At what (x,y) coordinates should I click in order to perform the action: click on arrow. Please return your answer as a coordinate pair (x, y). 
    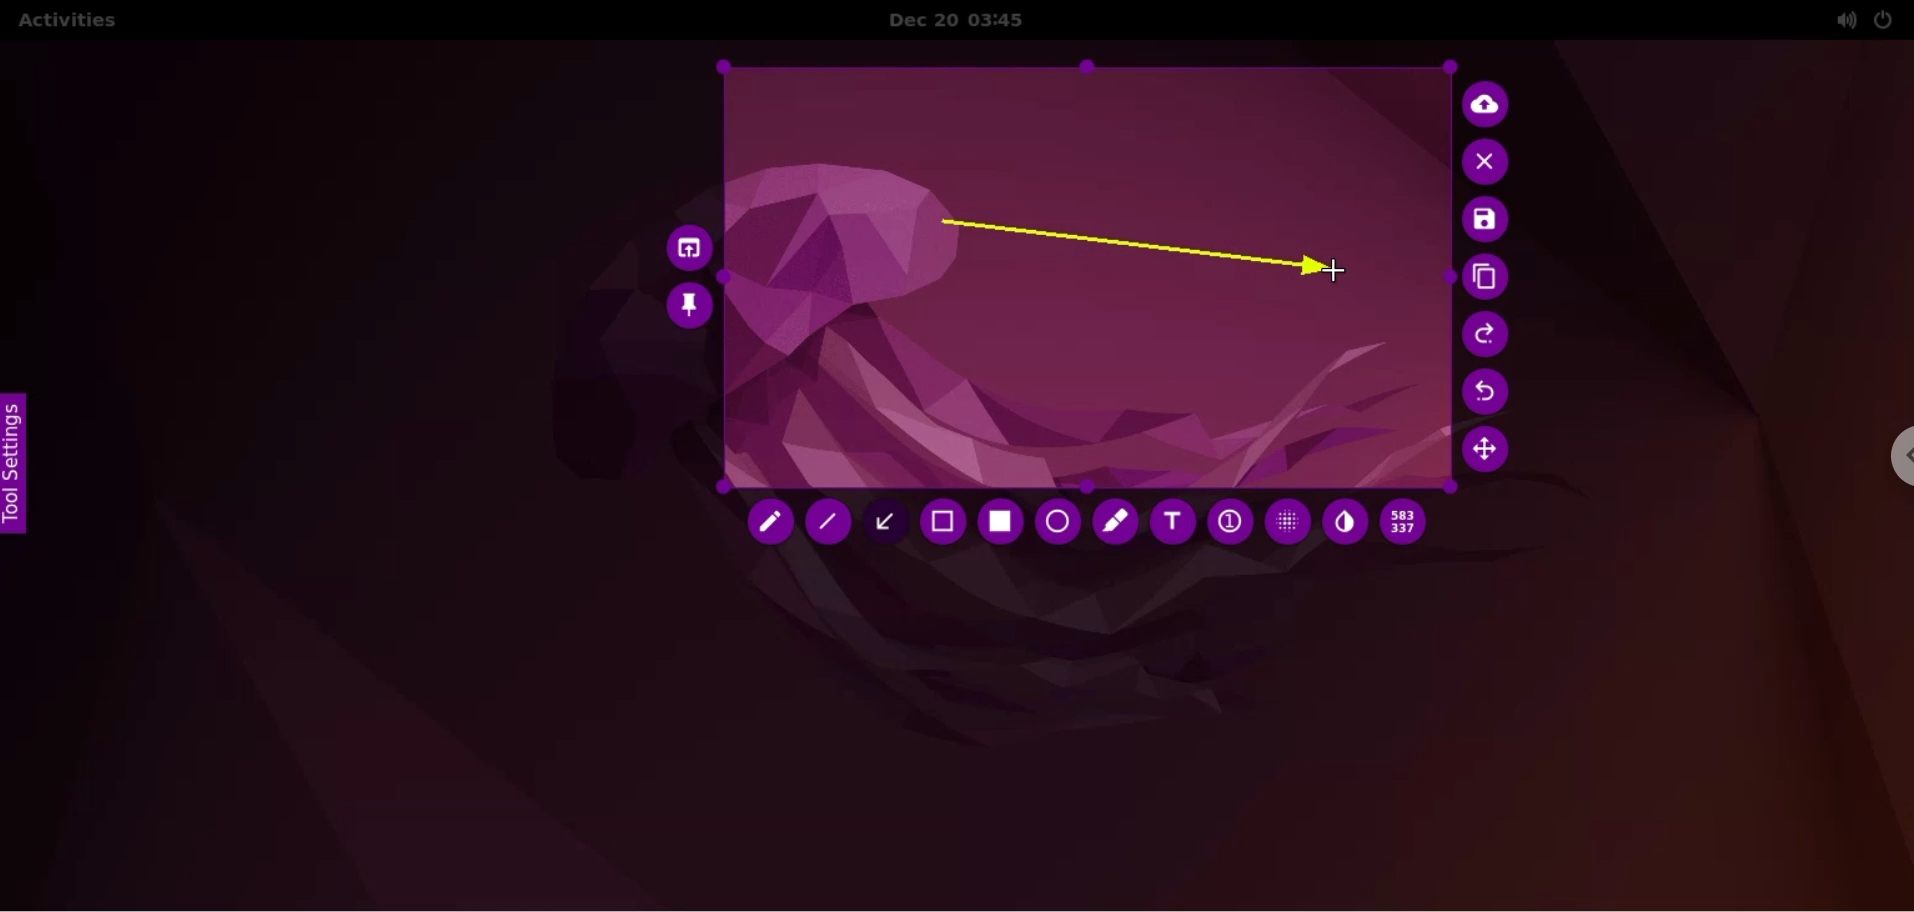
    Looking at the image, I should click on (1123, 249).